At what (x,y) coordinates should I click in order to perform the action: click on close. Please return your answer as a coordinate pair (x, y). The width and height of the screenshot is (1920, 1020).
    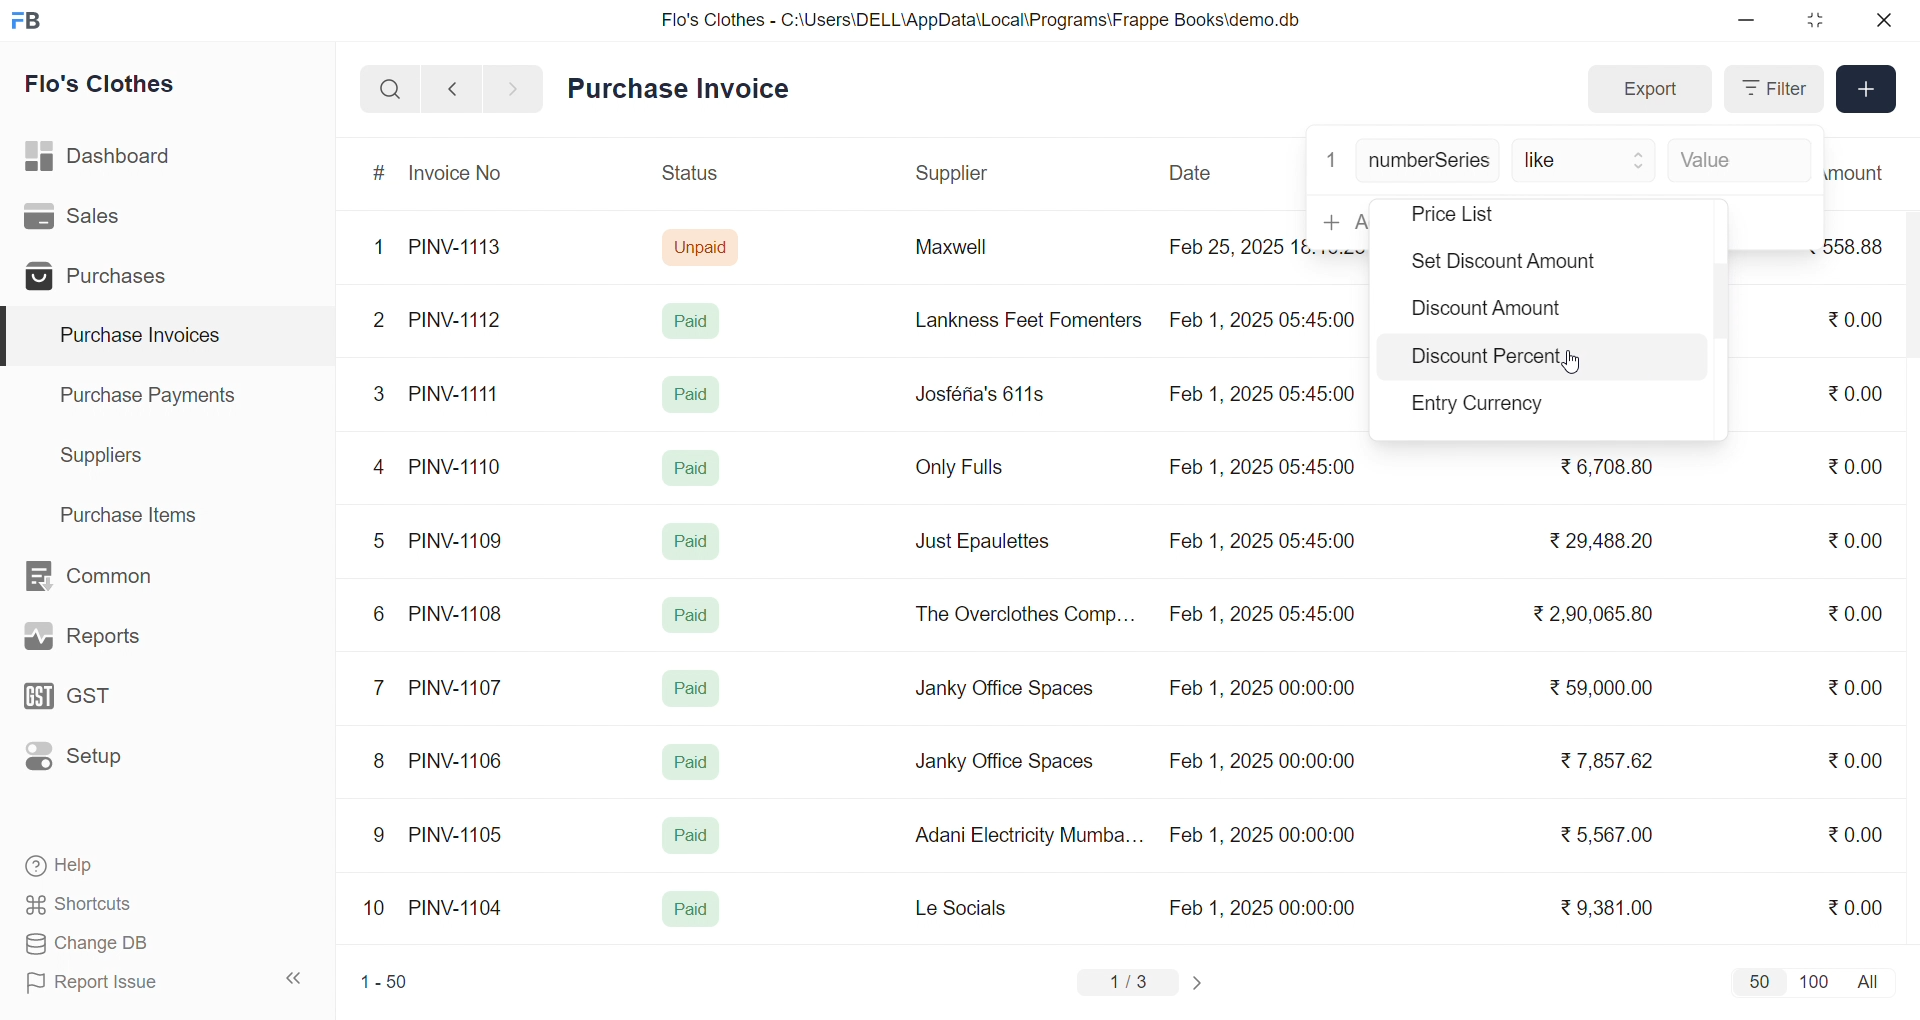
    Looking at the image, I should click on (1882, 20).